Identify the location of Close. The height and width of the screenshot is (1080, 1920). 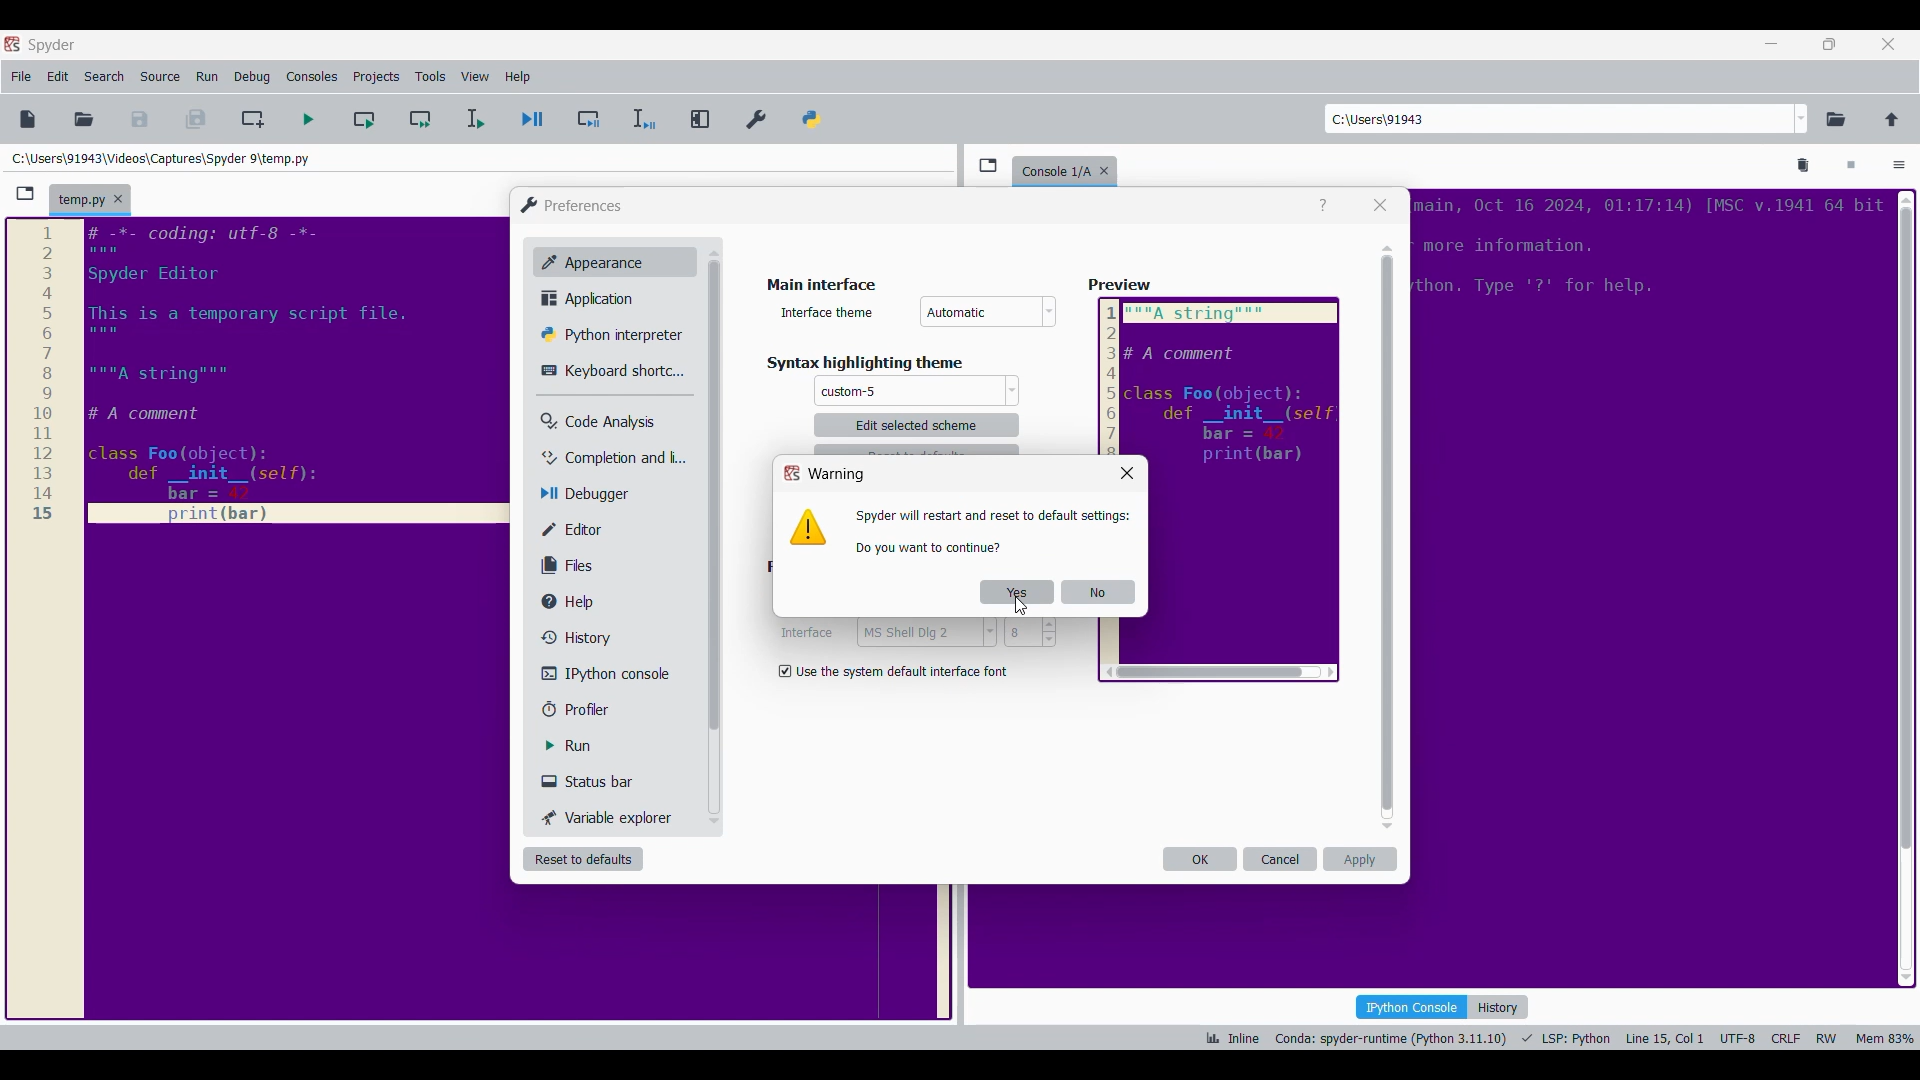
(1127, 473).